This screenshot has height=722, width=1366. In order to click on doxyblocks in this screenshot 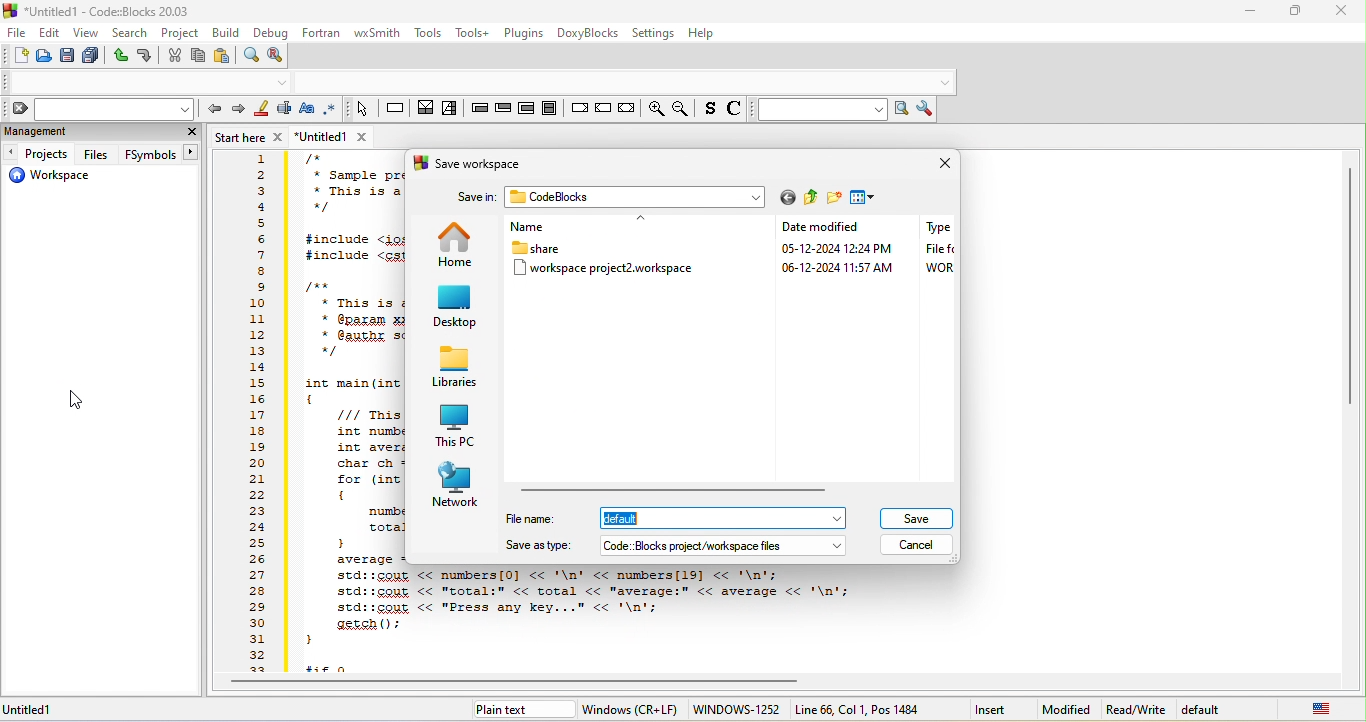, I will do `click(589, 34)`.